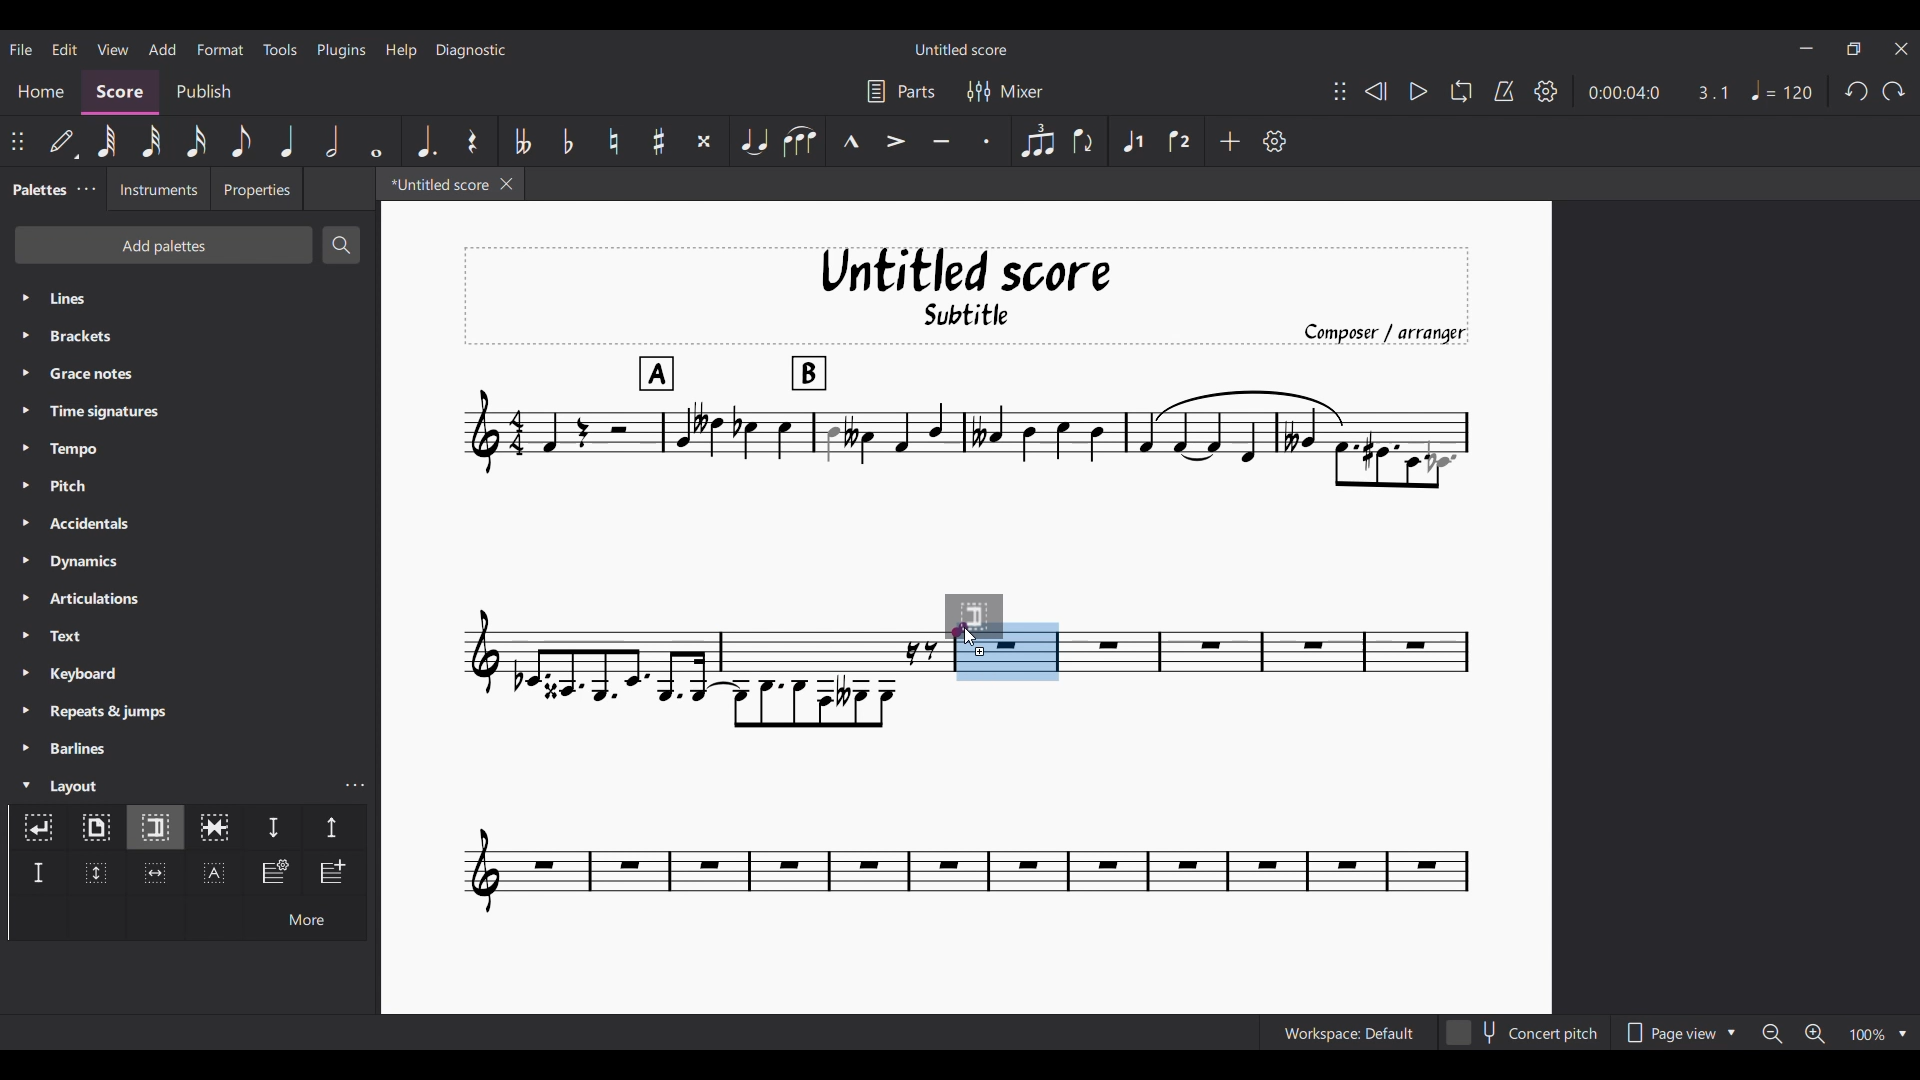 The height and width of the screenshot is (1080, 1920). Describe the element at coordinates (1340, 91) in the screenshot. I see `Change position` at that location.